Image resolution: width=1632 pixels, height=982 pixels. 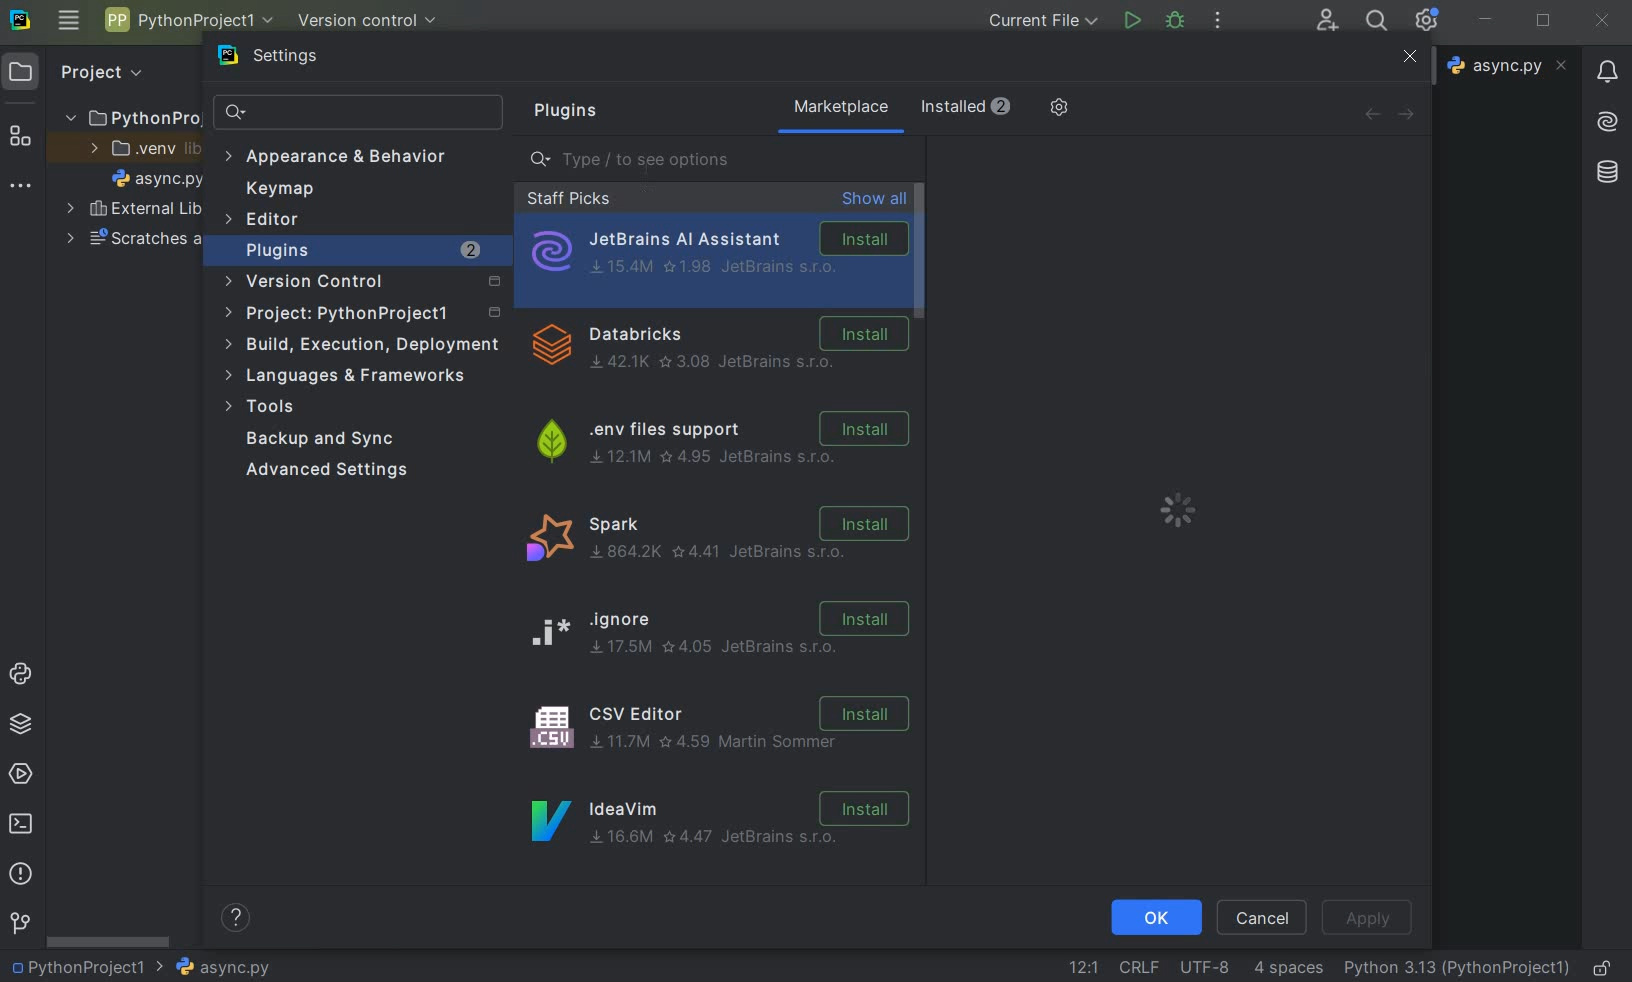 I want to click on AI Assistant, so click(x=1607, y=123).